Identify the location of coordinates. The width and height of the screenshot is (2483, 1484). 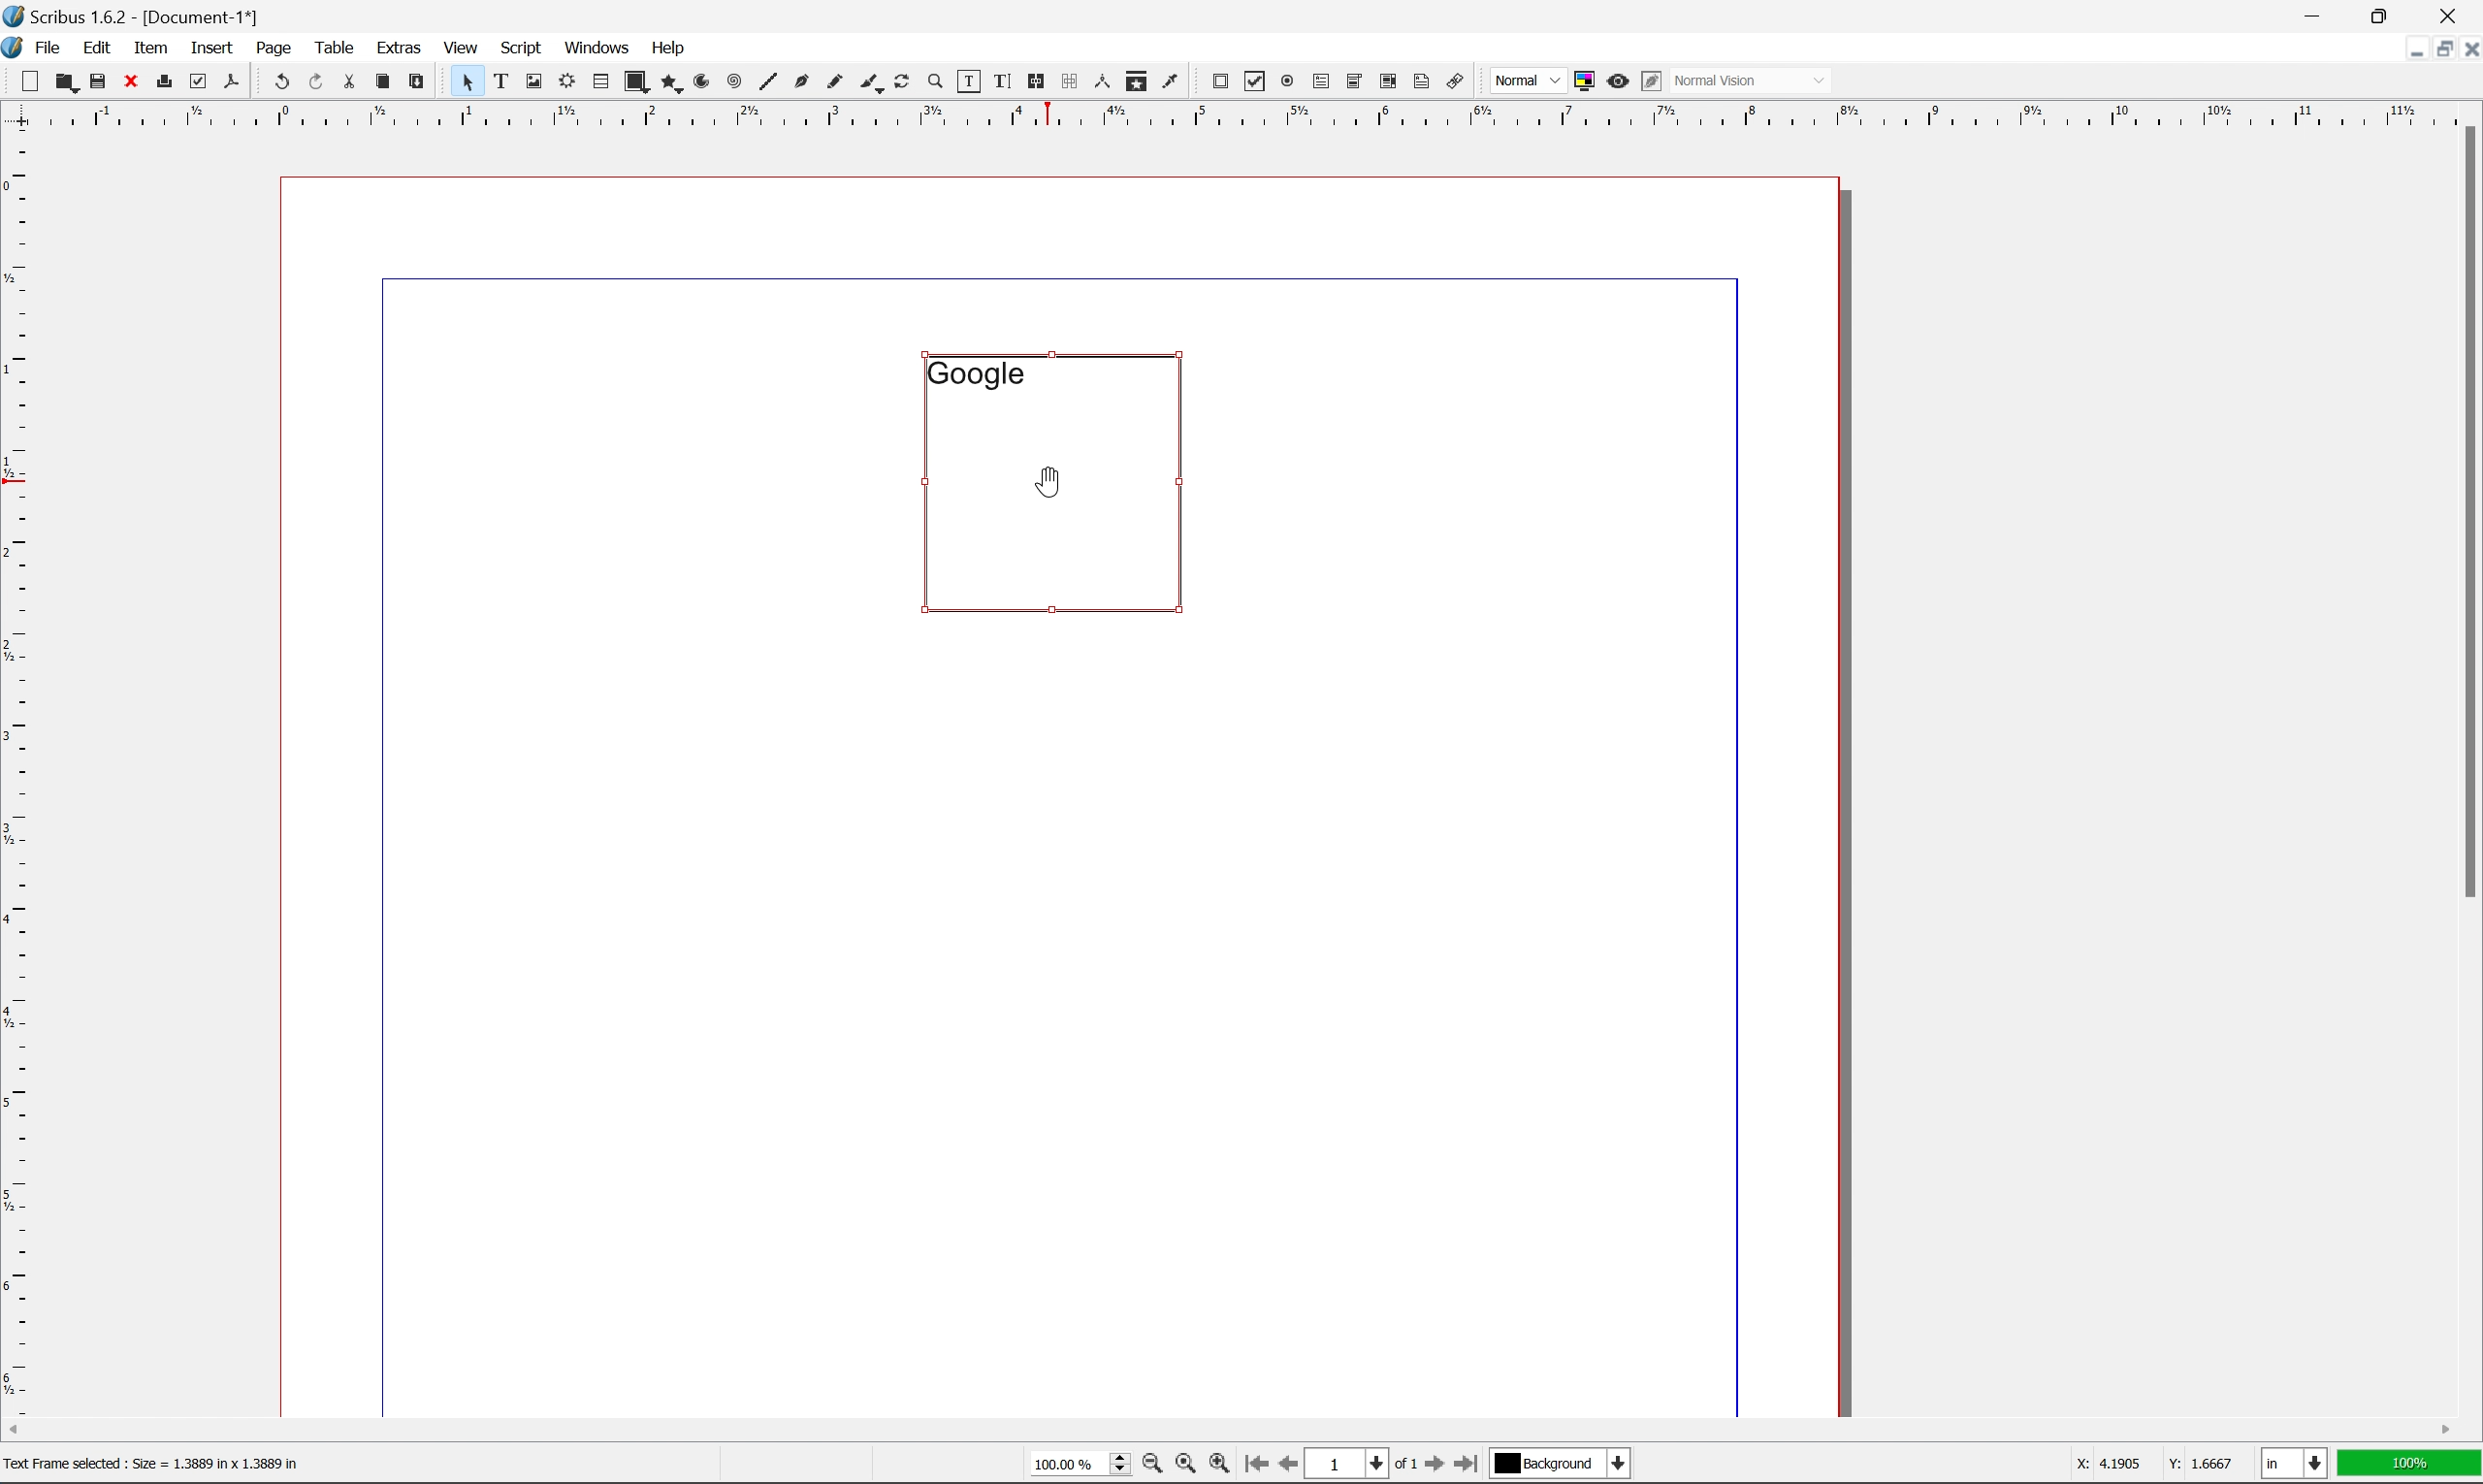
(2140, 1464).